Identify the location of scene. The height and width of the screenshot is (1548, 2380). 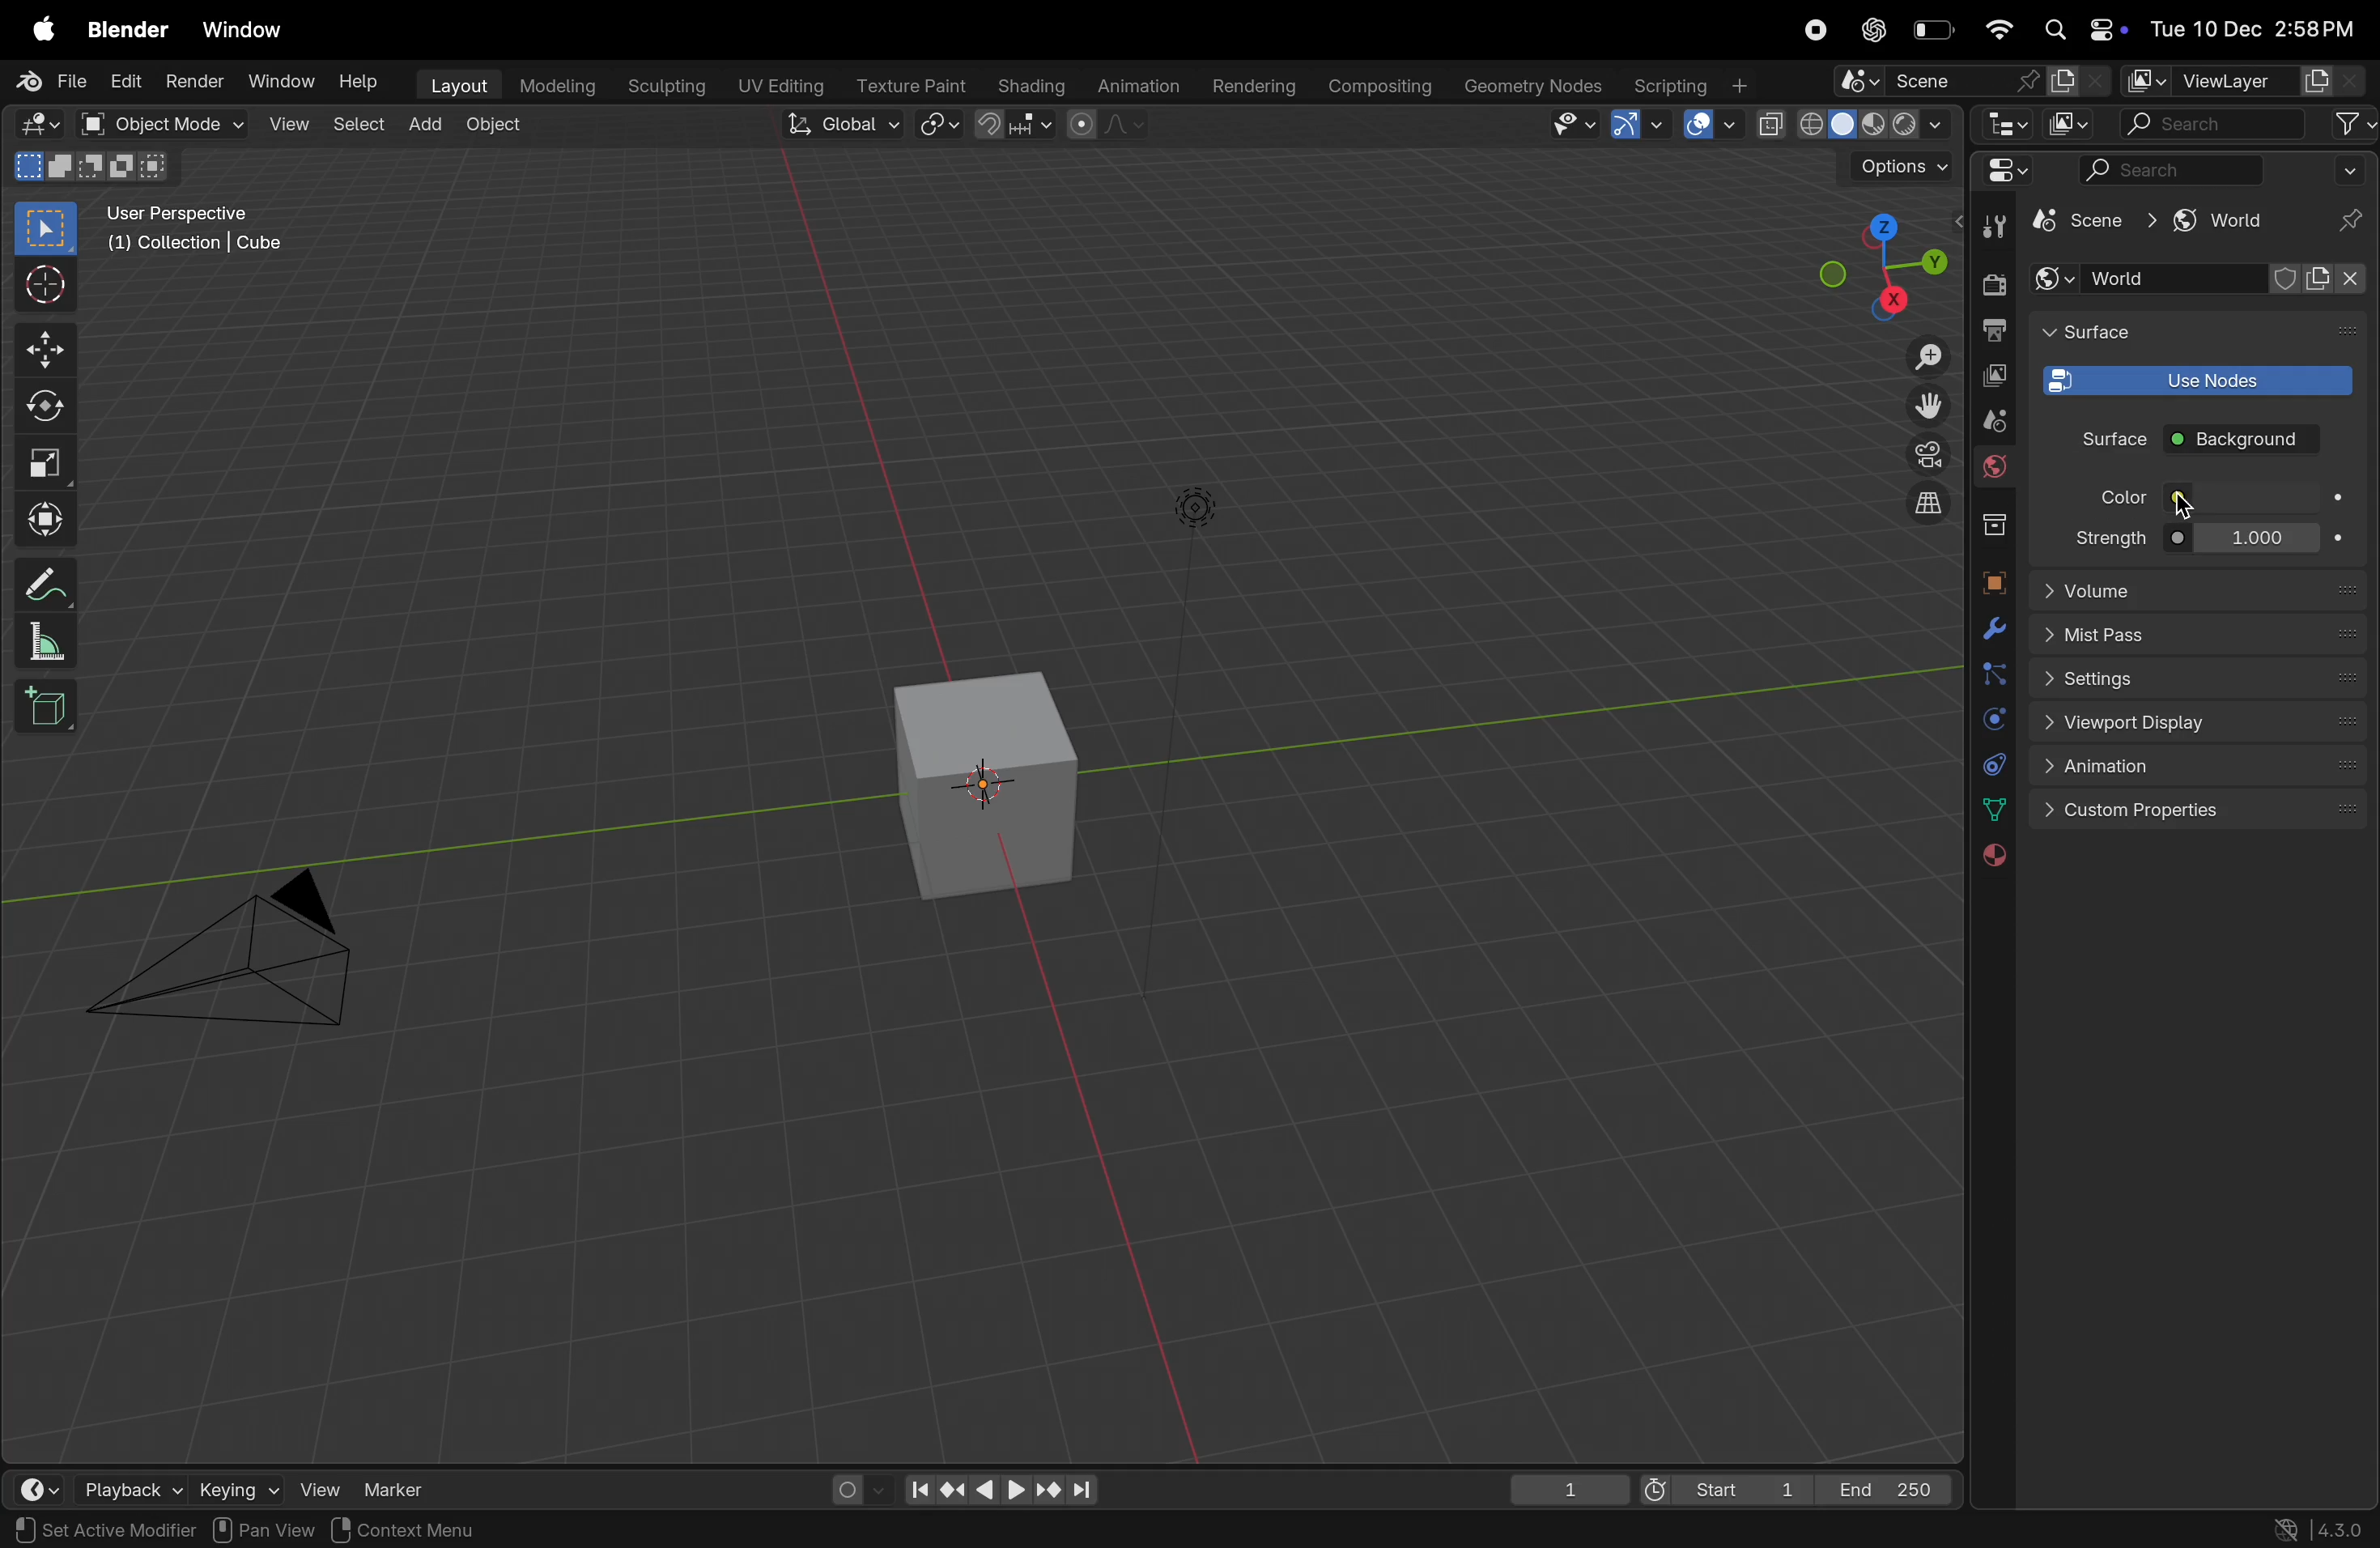
(1968, 83).